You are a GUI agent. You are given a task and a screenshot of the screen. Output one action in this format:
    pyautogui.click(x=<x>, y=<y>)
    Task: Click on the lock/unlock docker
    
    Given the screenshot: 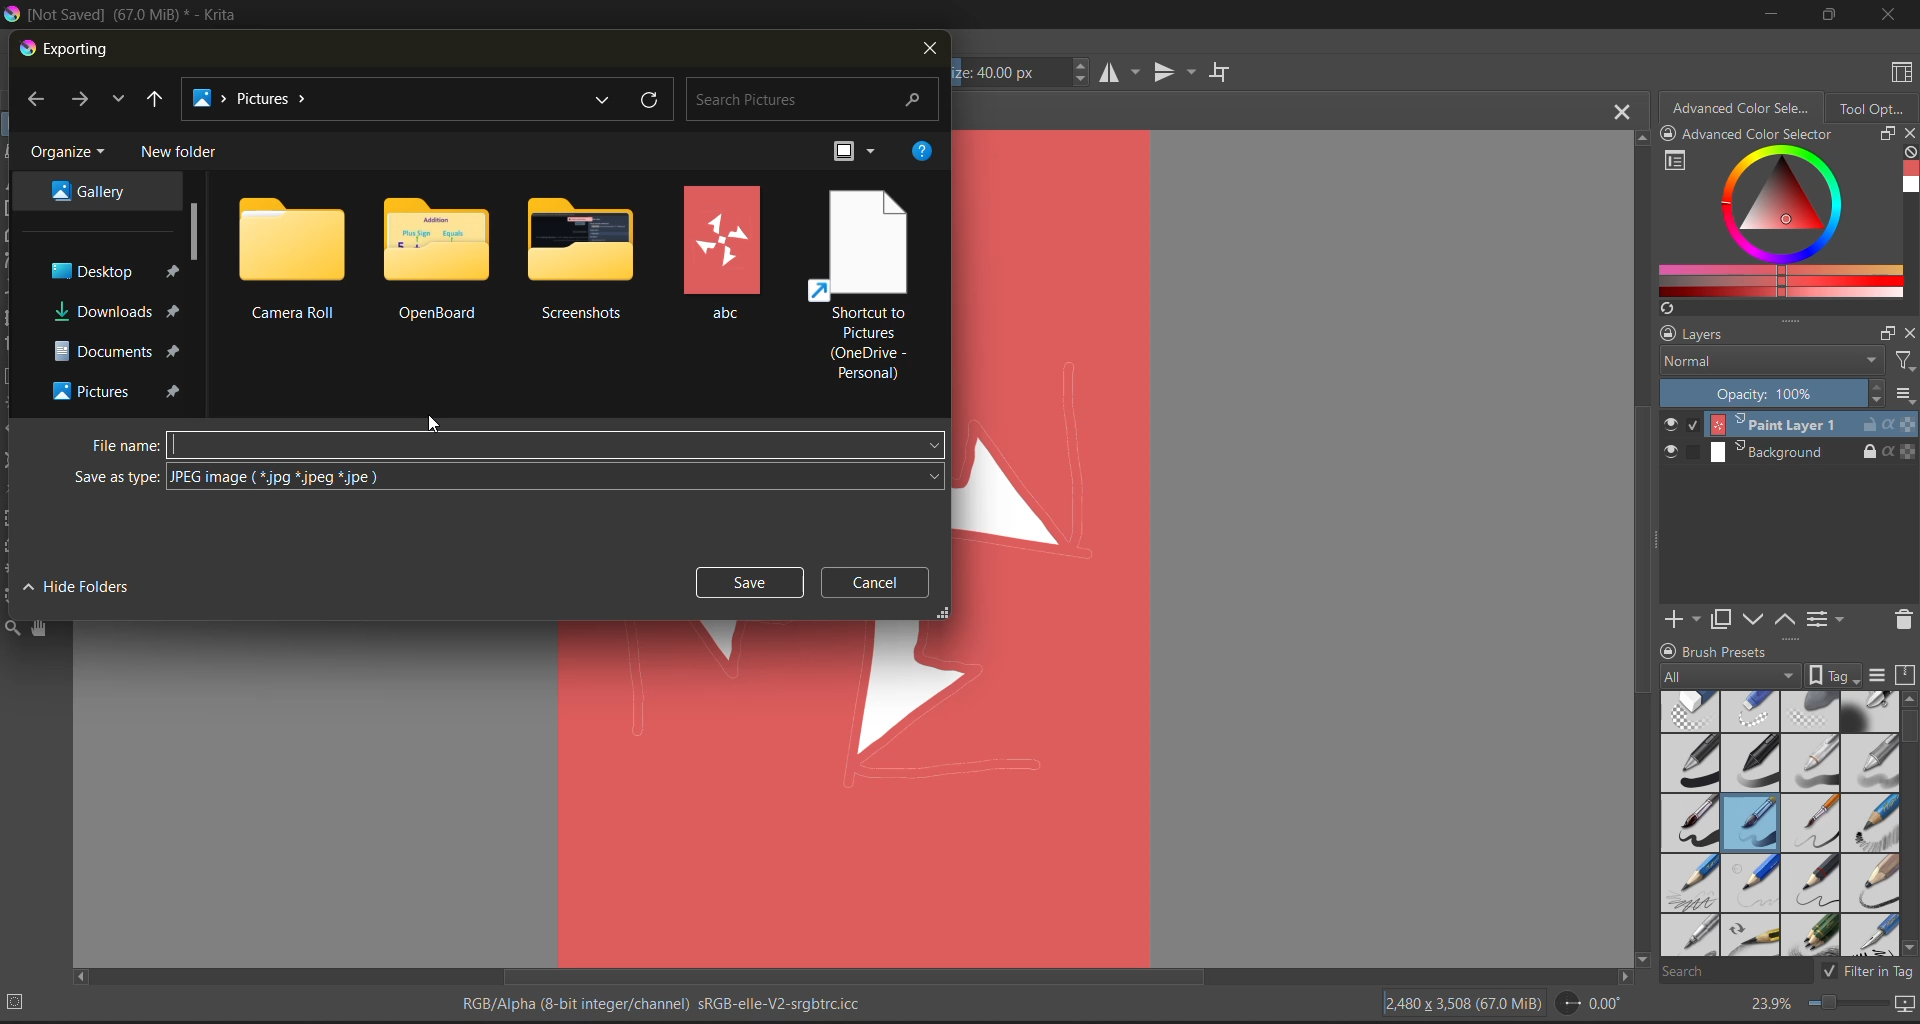 What is the action you would take?
    pyautogui.click(x=1673, y=135)
    